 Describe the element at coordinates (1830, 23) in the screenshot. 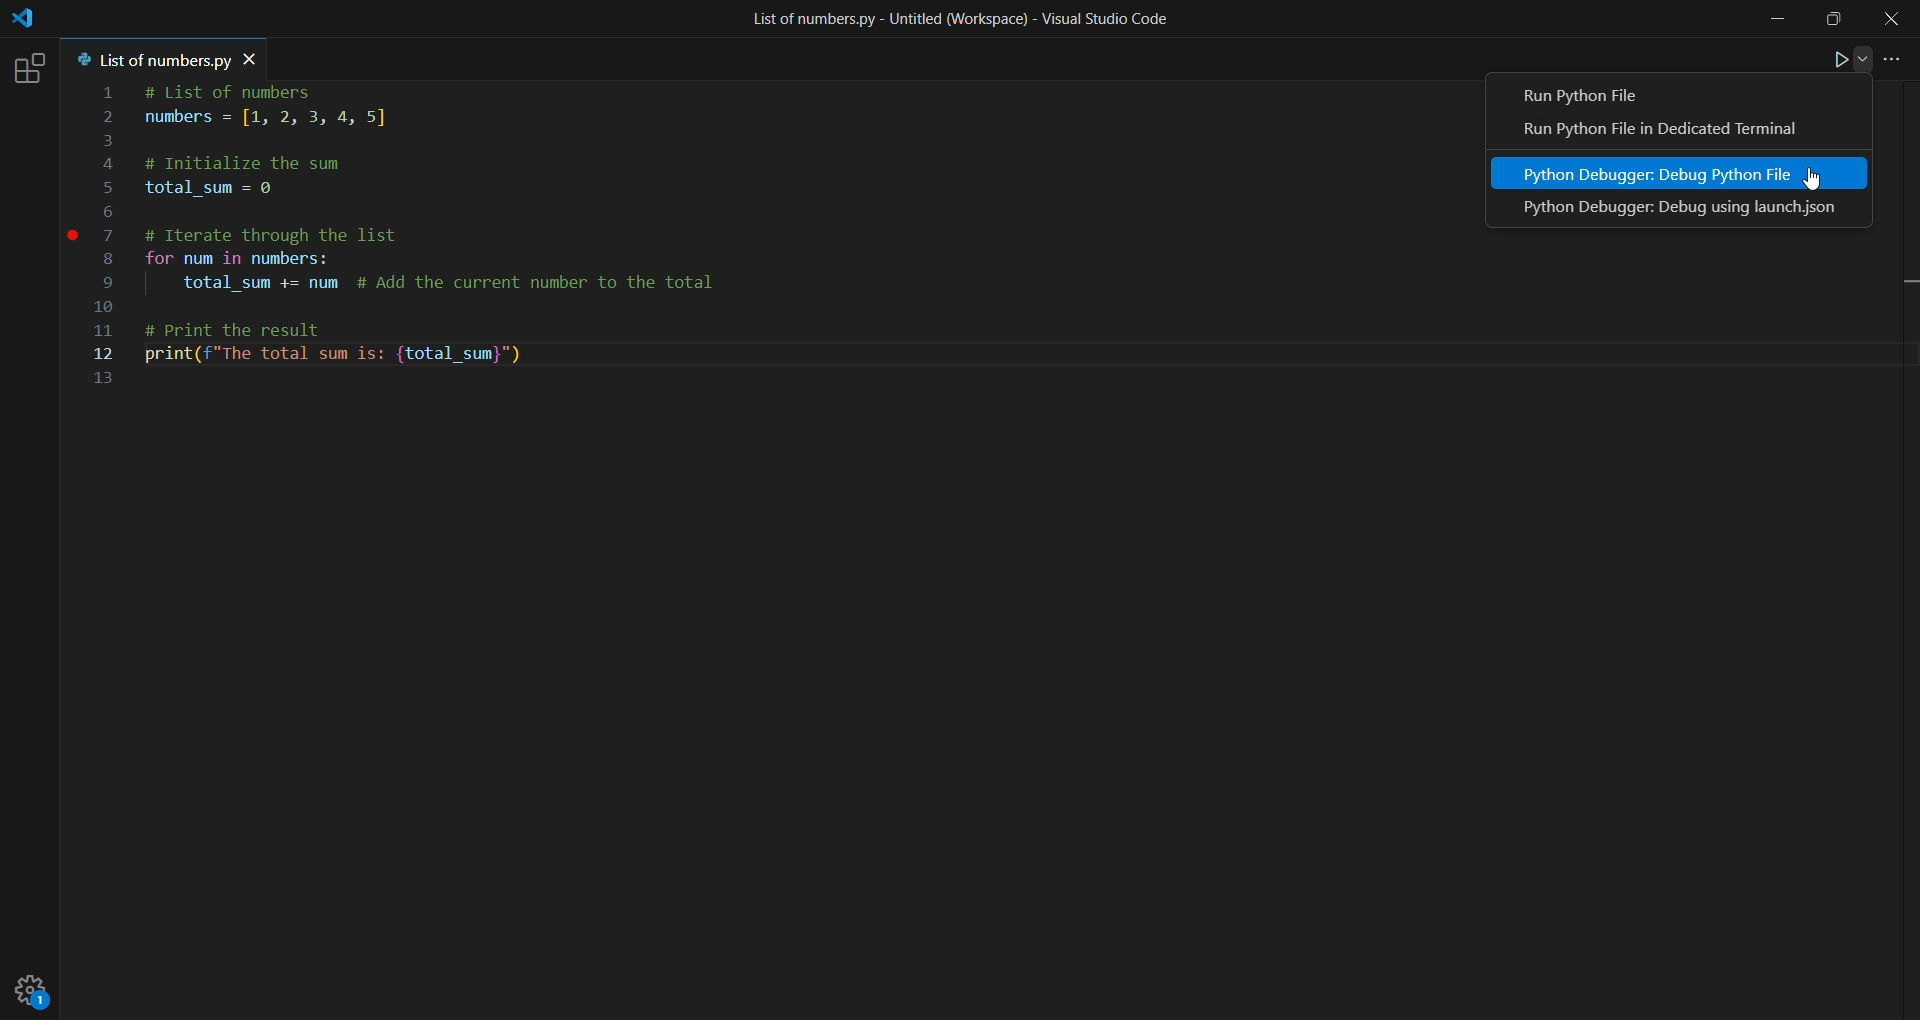

I see `maximize` at that location.